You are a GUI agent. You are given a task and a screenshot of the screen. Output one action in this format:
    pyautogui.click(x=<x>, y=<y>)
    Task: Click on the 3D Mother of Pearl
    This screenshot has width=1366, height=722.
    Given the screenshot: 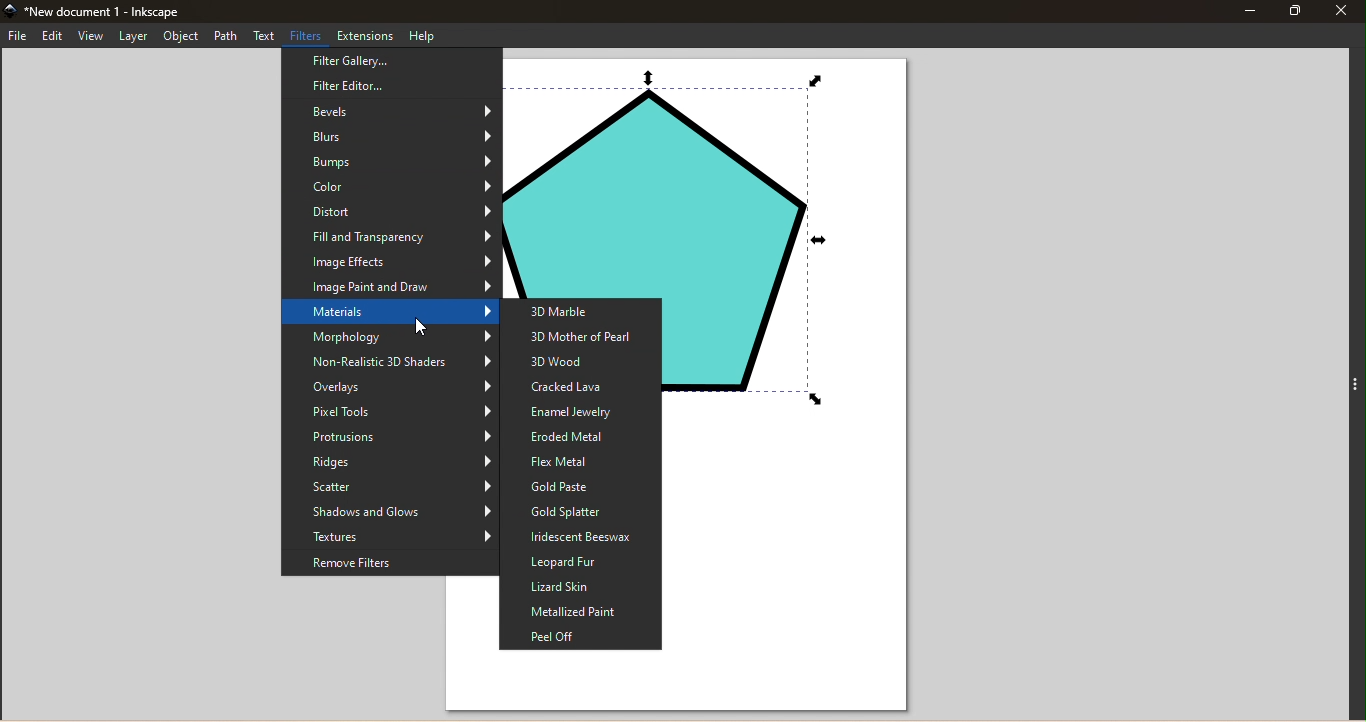 What is the action you would take?
    pyautogui.click(x=584, y=335)
    